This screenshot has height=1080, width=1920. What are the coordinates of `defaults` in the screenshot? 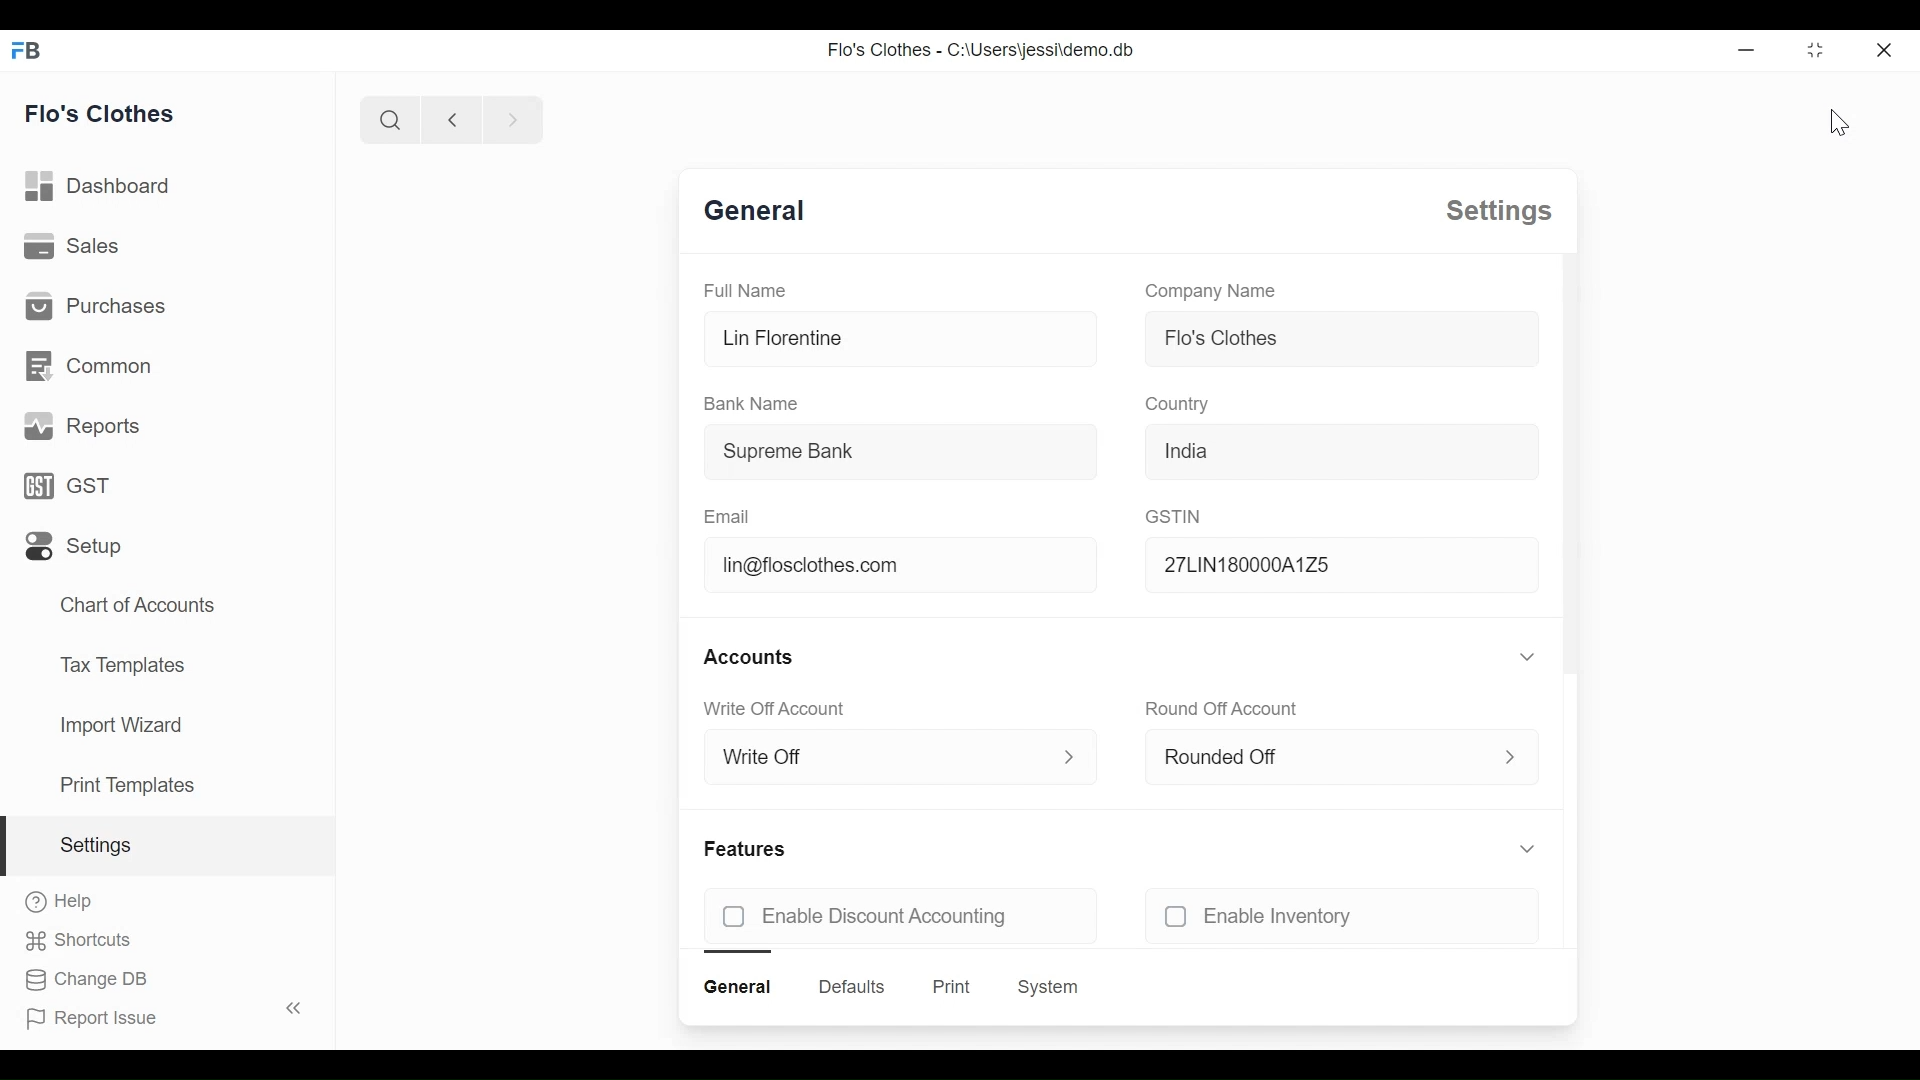 It's located at (851, 987).